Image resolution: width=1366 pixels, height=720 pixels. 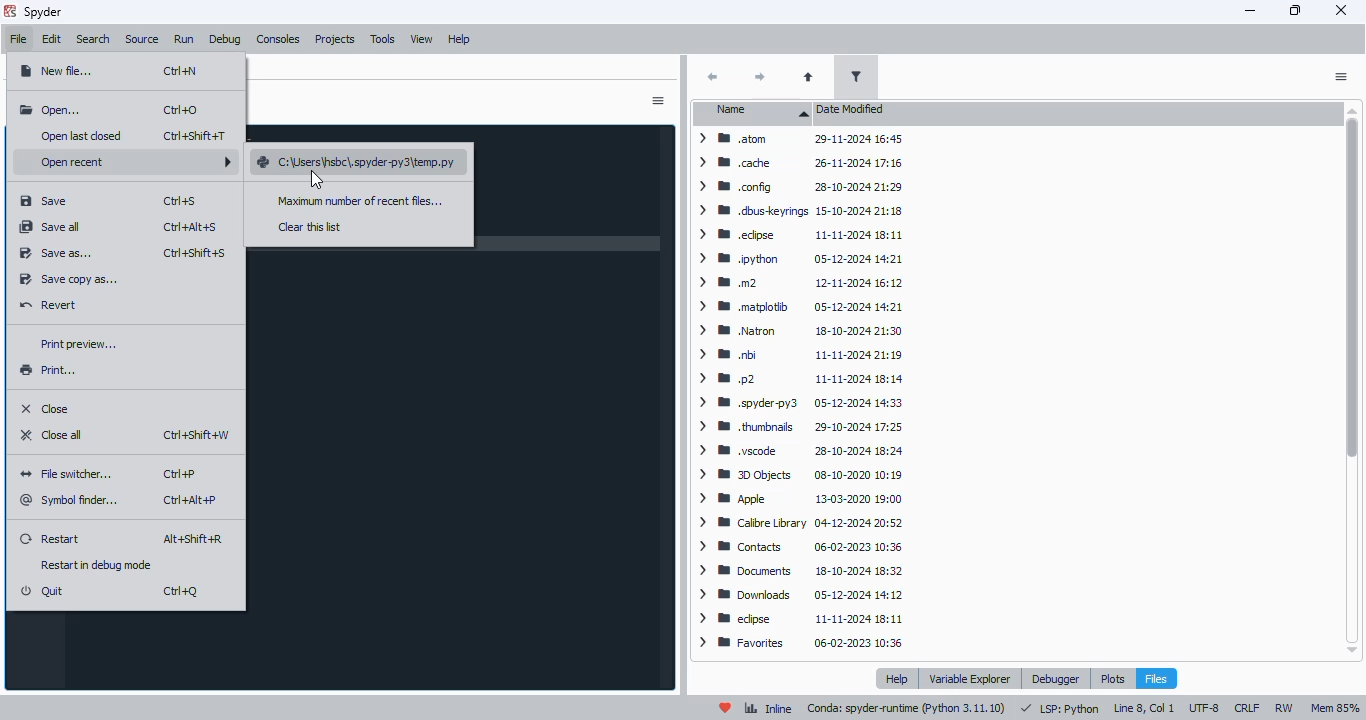 What do you see at coordinates (1054, 678) in the screenshot?
I see `debugger` at bounding box center [1054, 678].